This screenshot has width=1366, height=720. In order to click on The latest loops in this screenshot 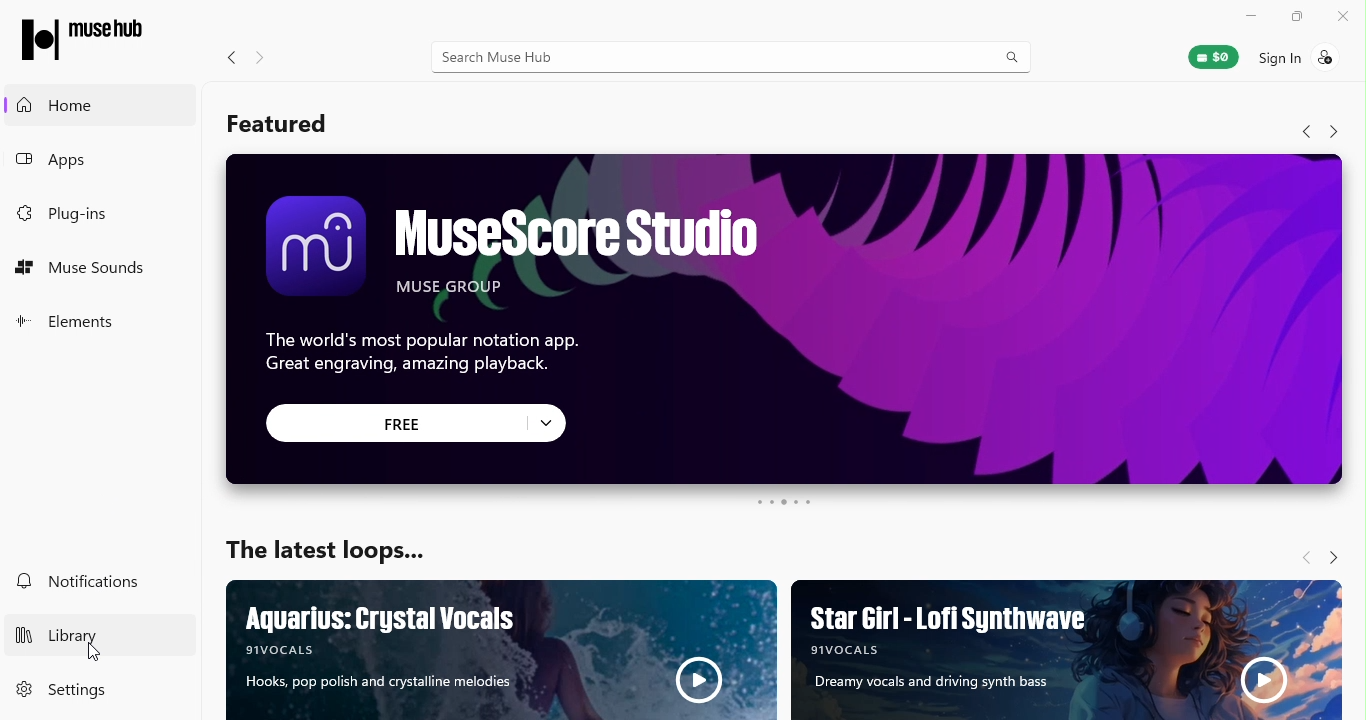, I will do `click(312, 553)`.